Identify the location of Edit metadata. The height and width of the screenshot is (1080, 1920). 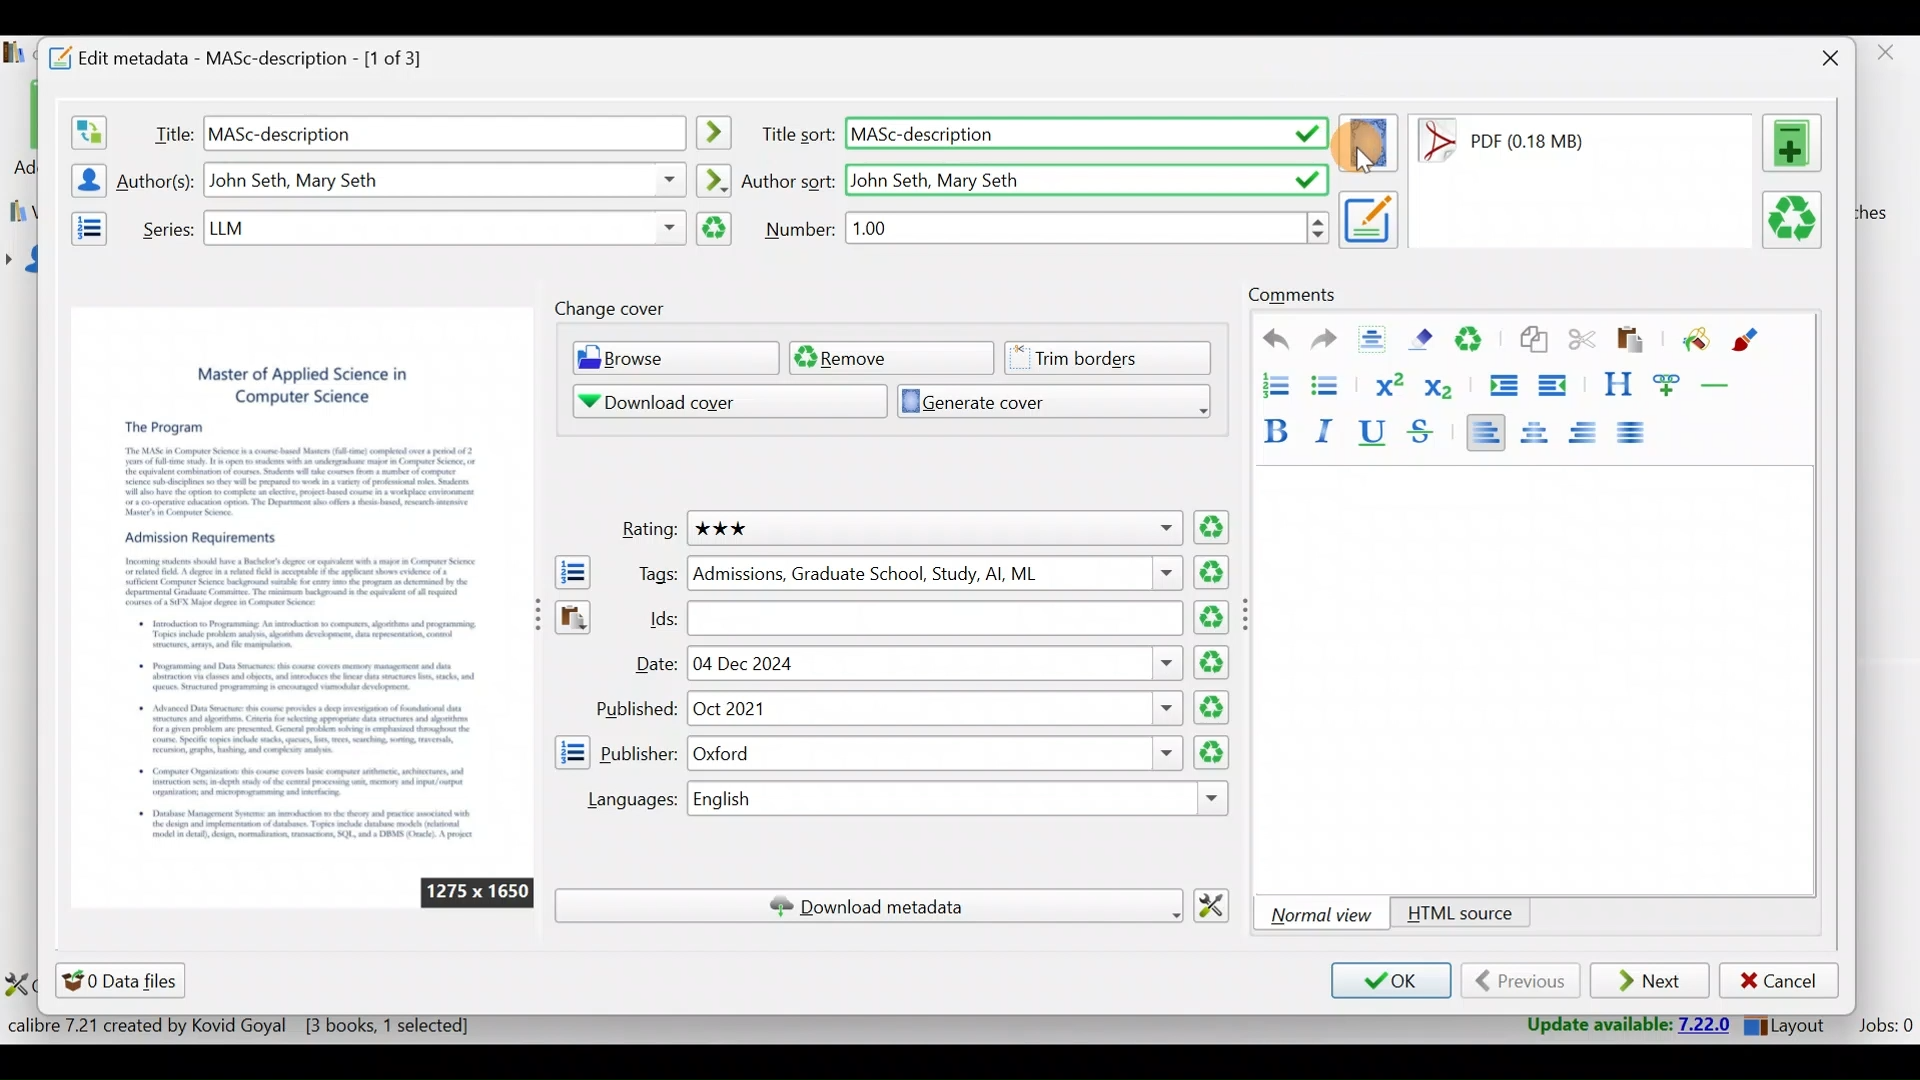
(256, 55).